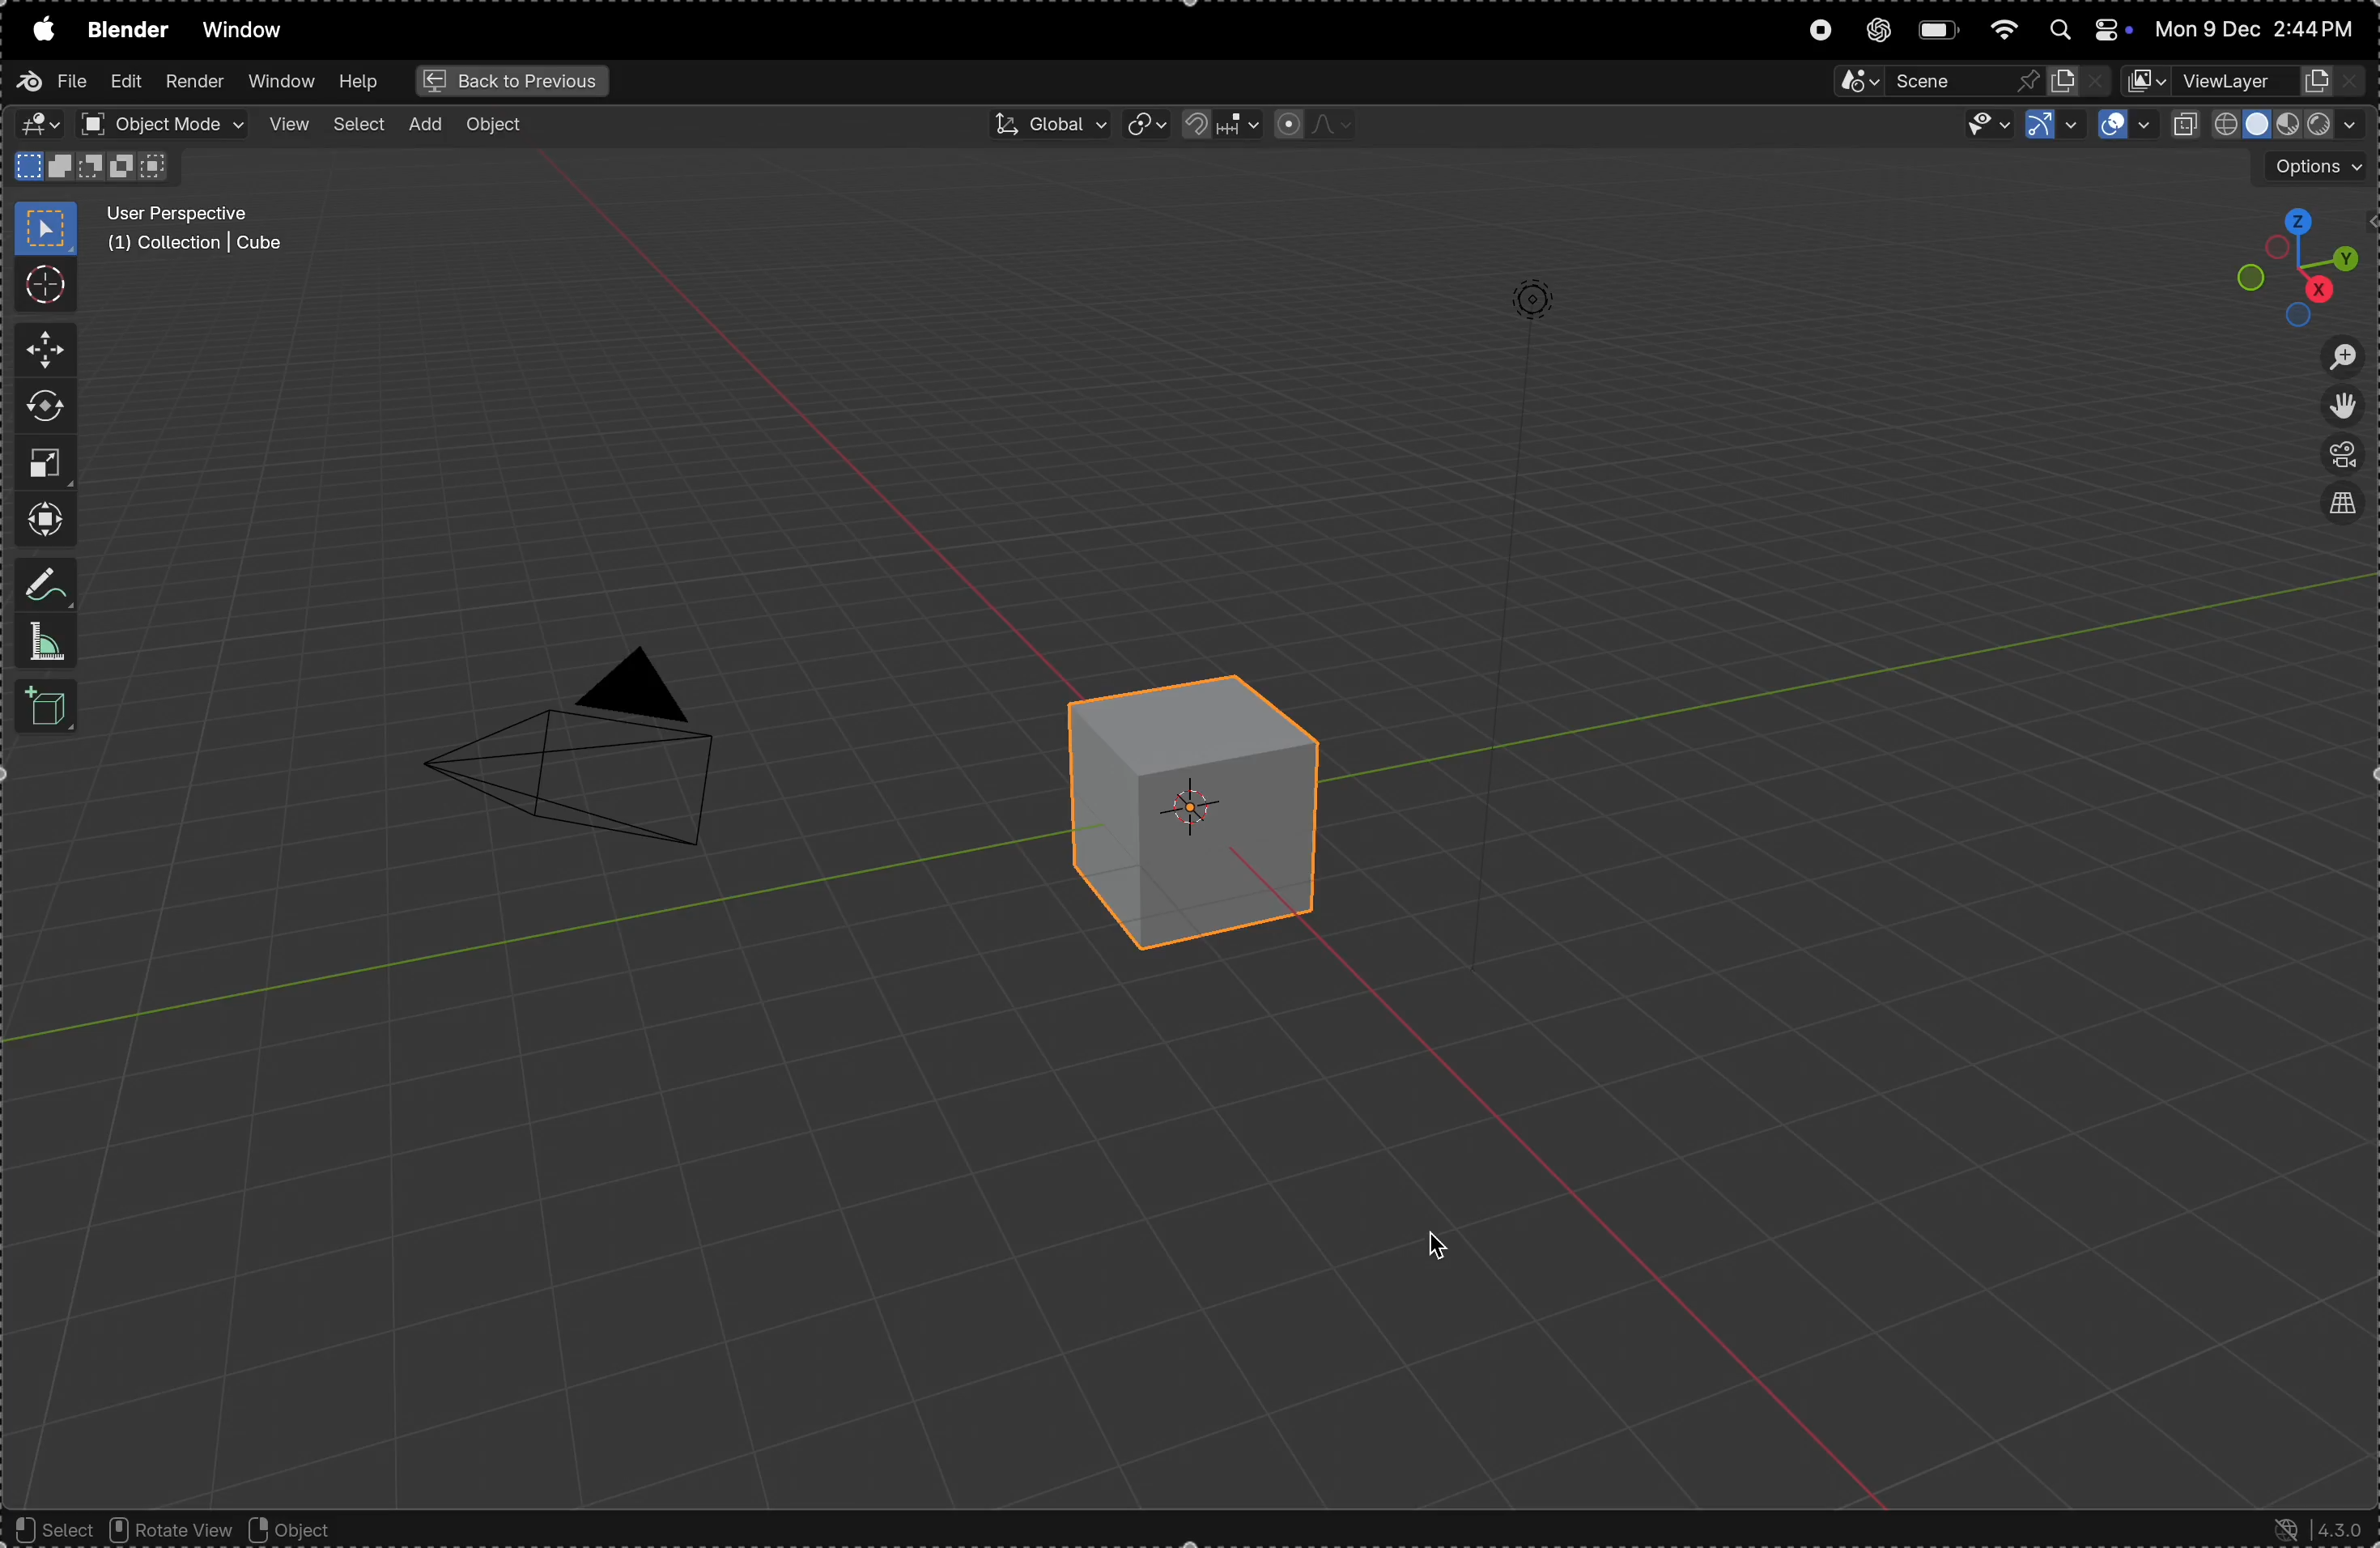 This screenshot has width=2380, height=1548. What do you see at coordinates (279, 79) in the screenshot?
I see `` at bounding box center [279, 79].